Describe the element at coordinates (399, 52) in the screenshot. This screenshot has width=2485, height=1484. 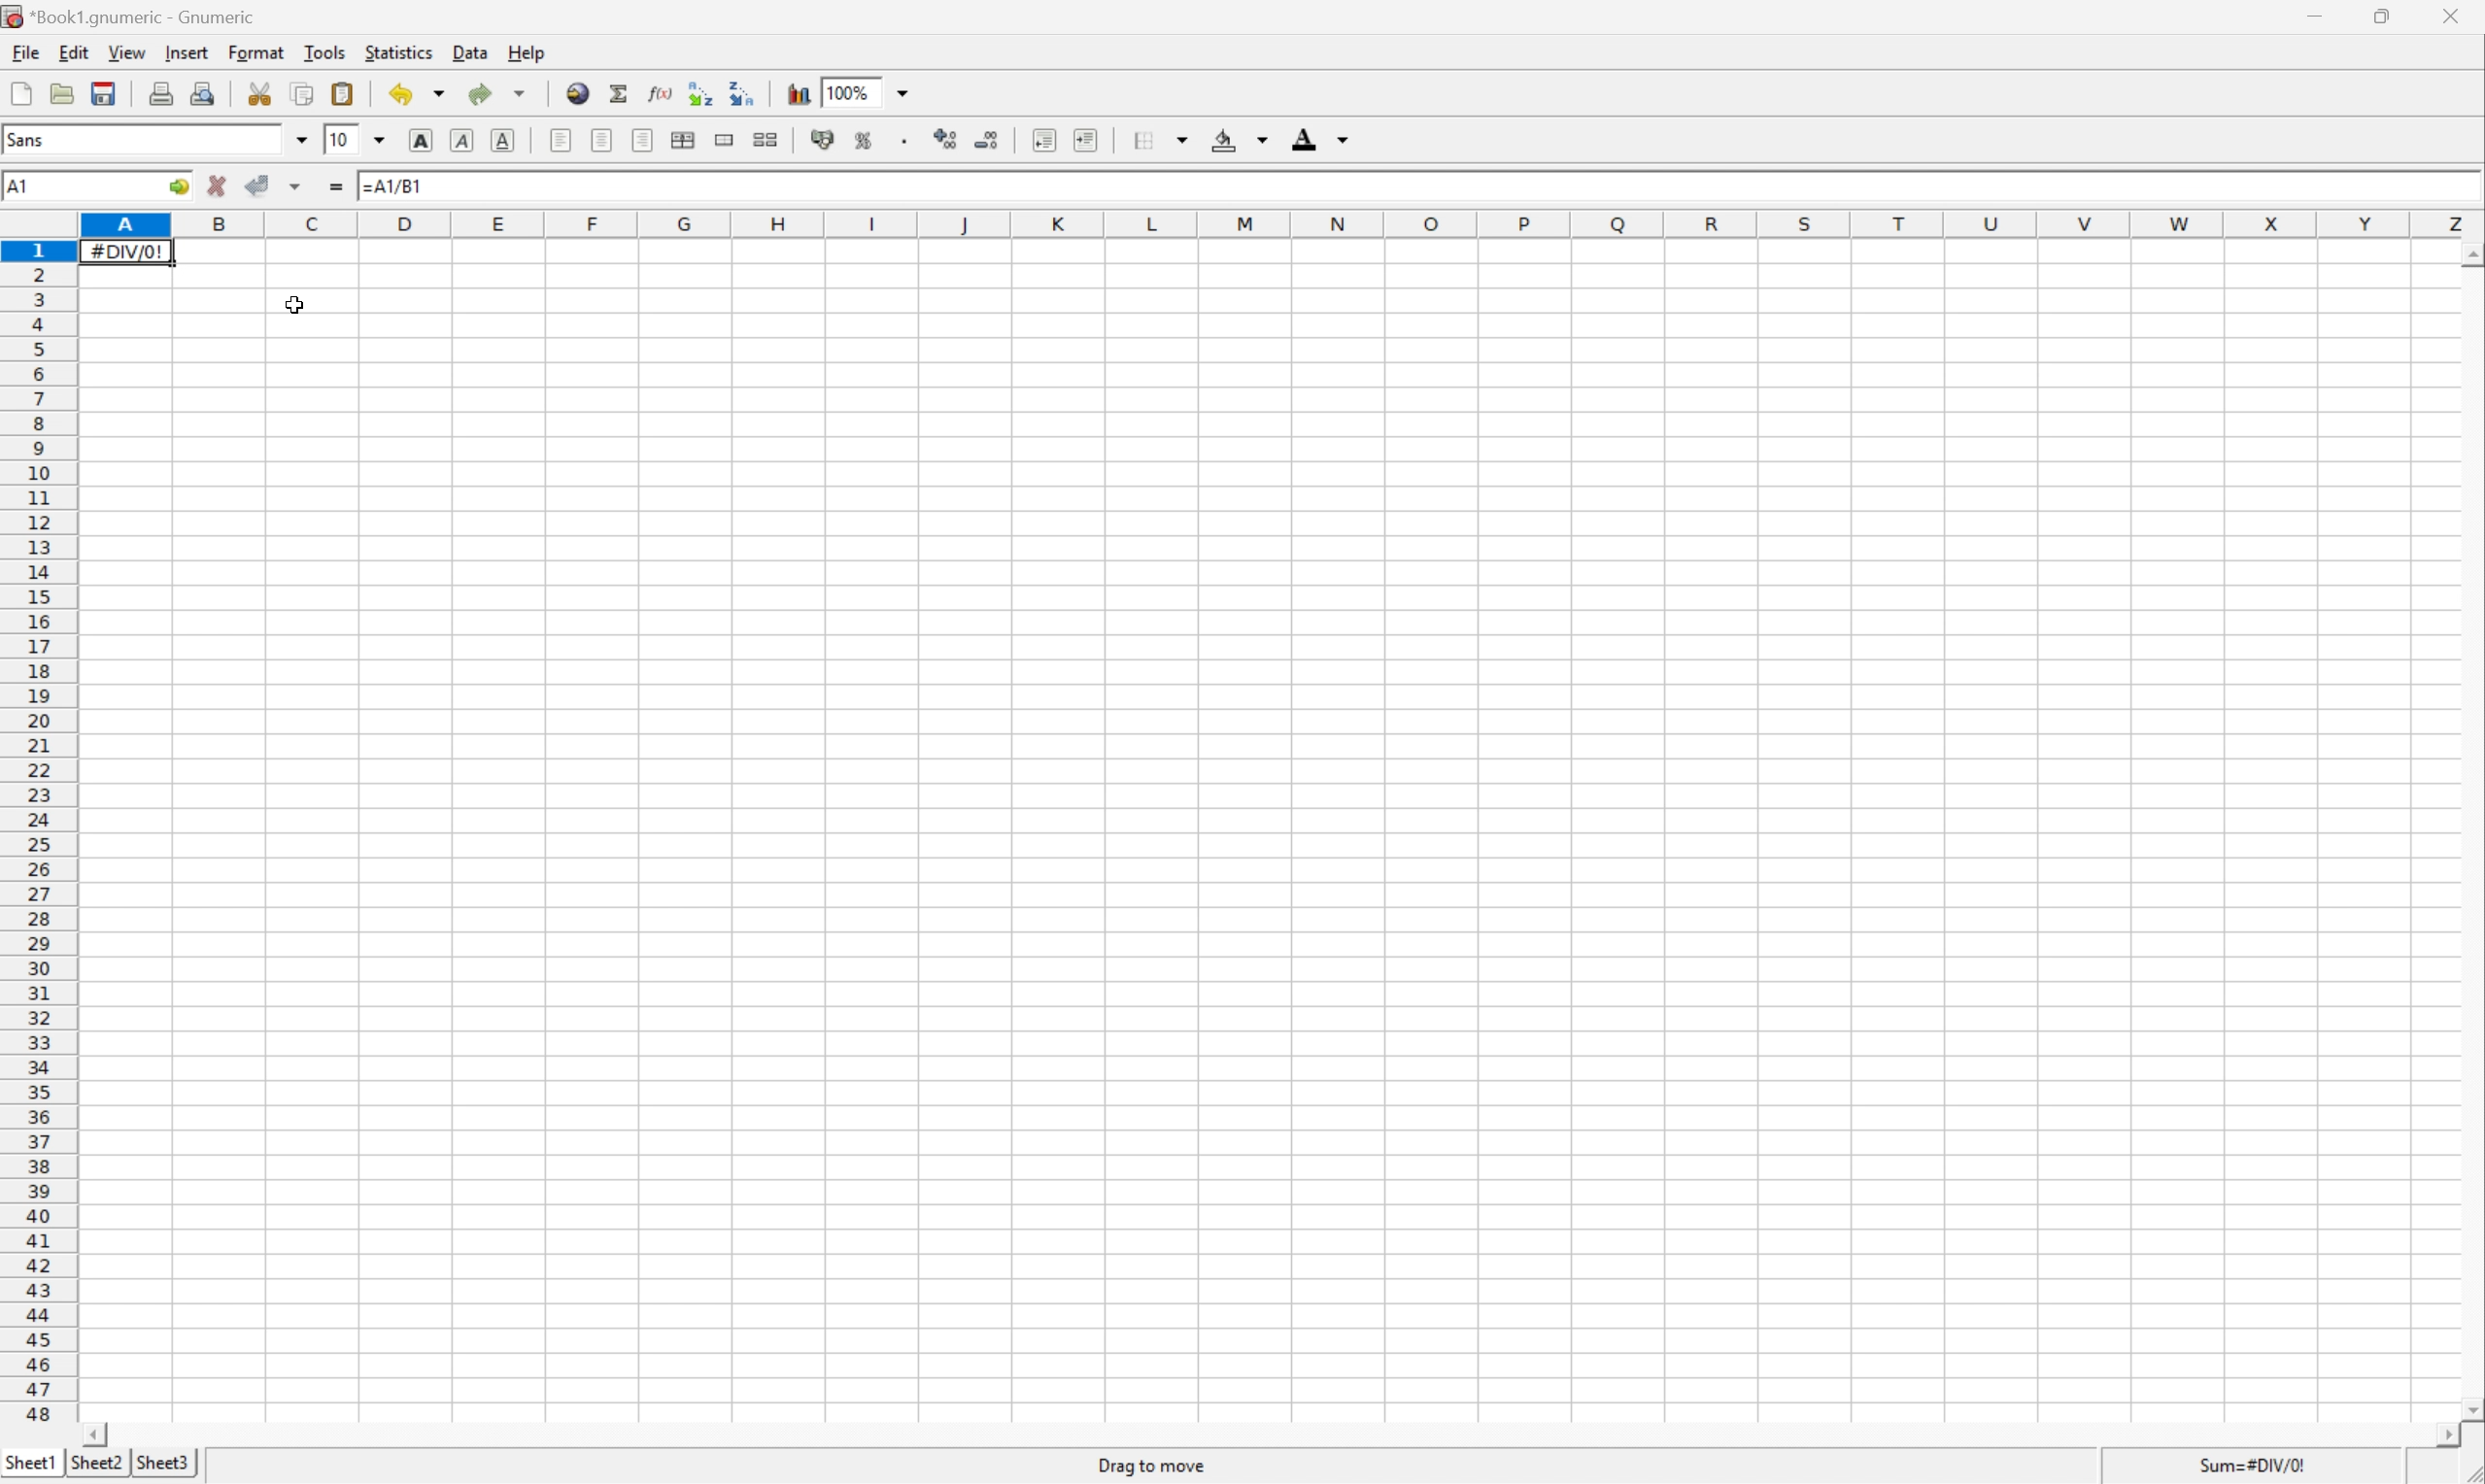
I see `Statistics` at that location.